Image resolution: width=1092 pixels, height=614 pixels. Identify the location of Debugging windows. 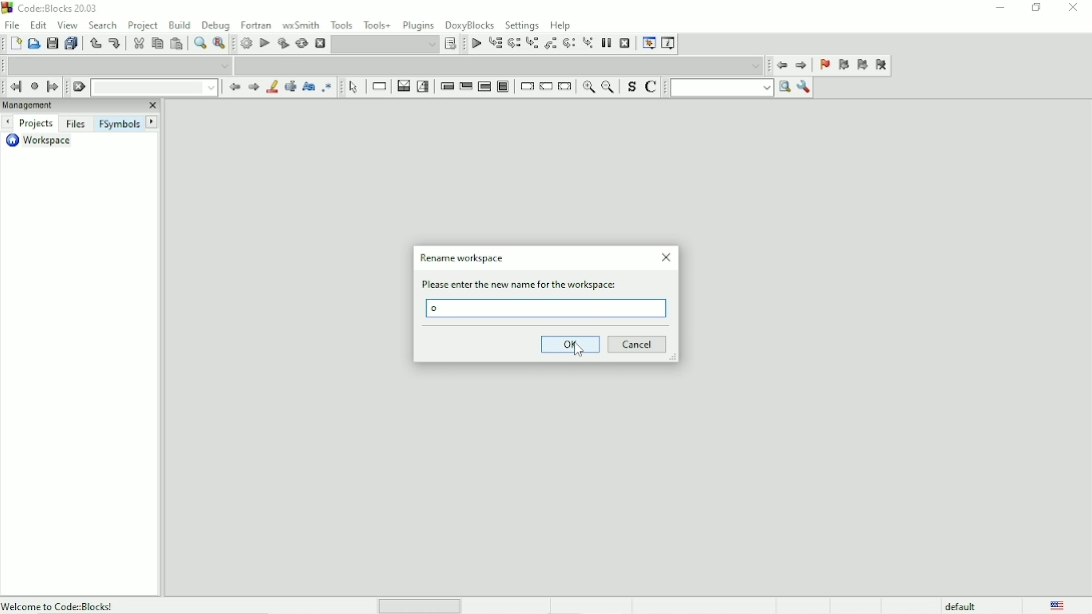
(647, 44).